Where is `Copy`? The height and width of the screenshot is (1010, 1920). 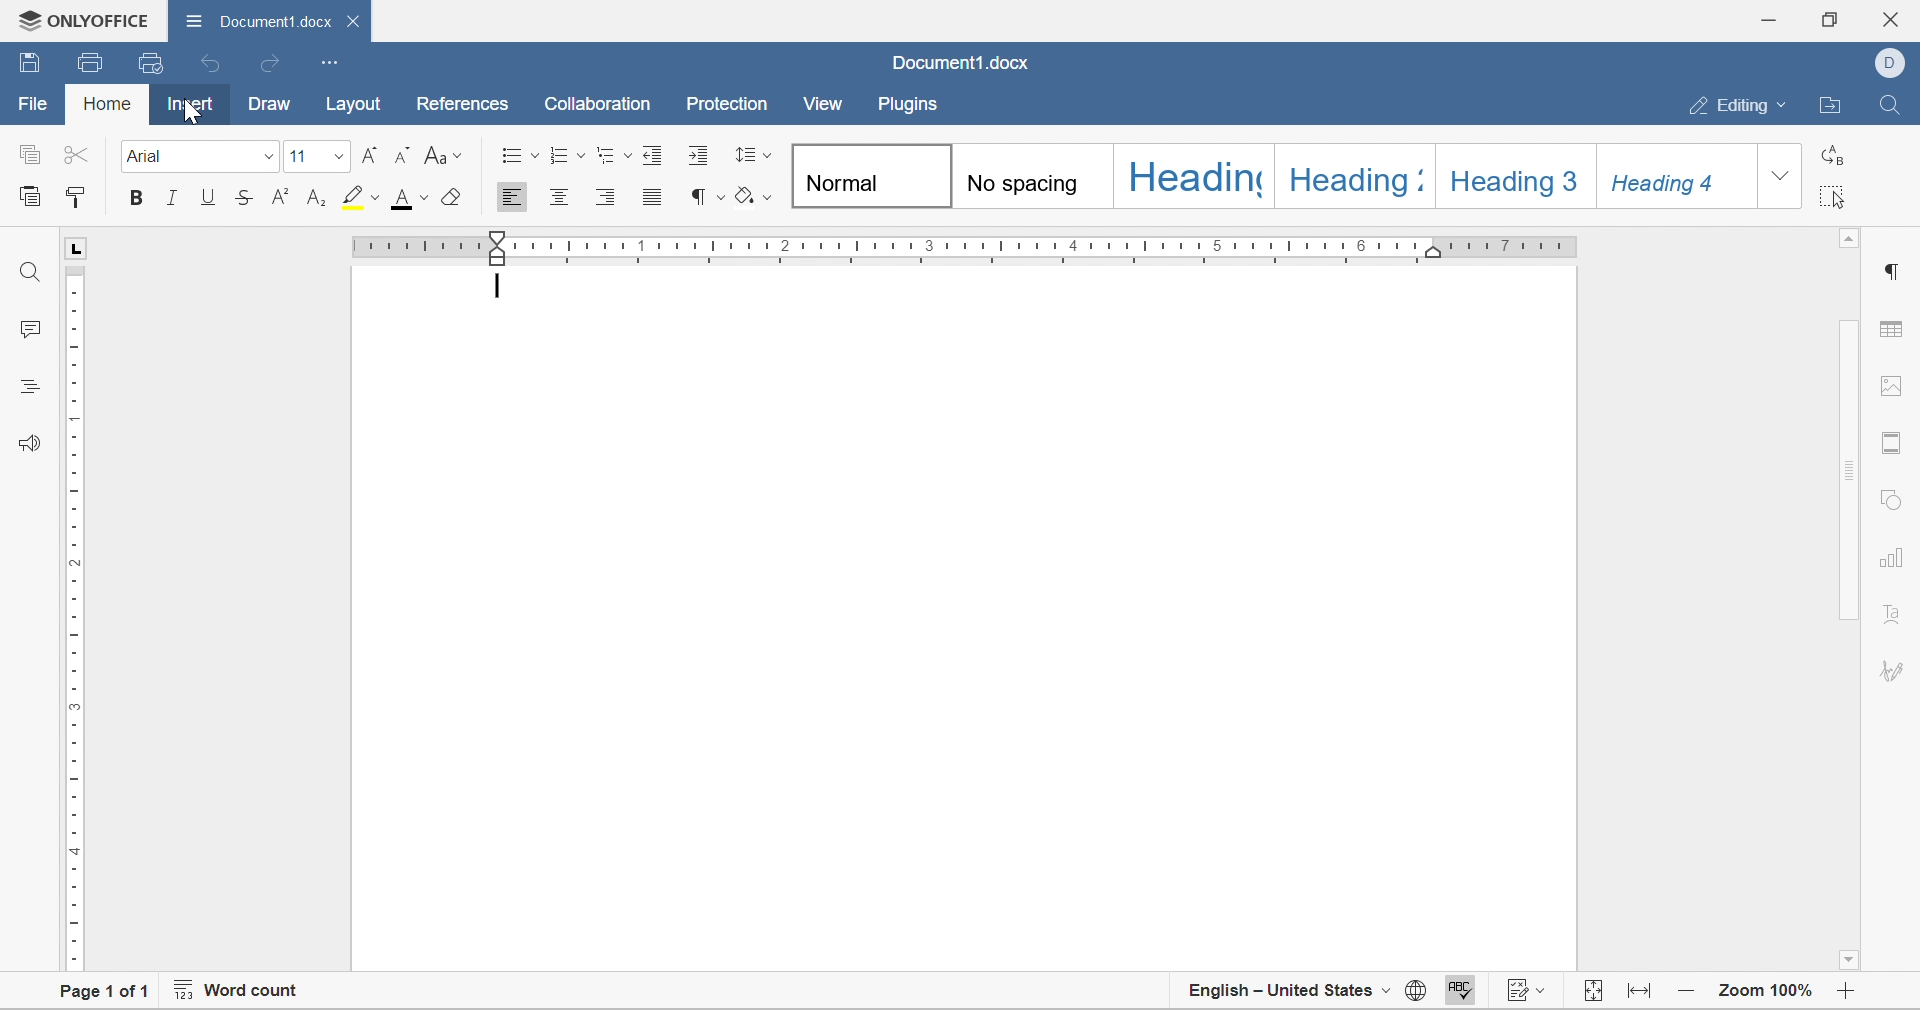 Copy is located at coordinates (29, 152).